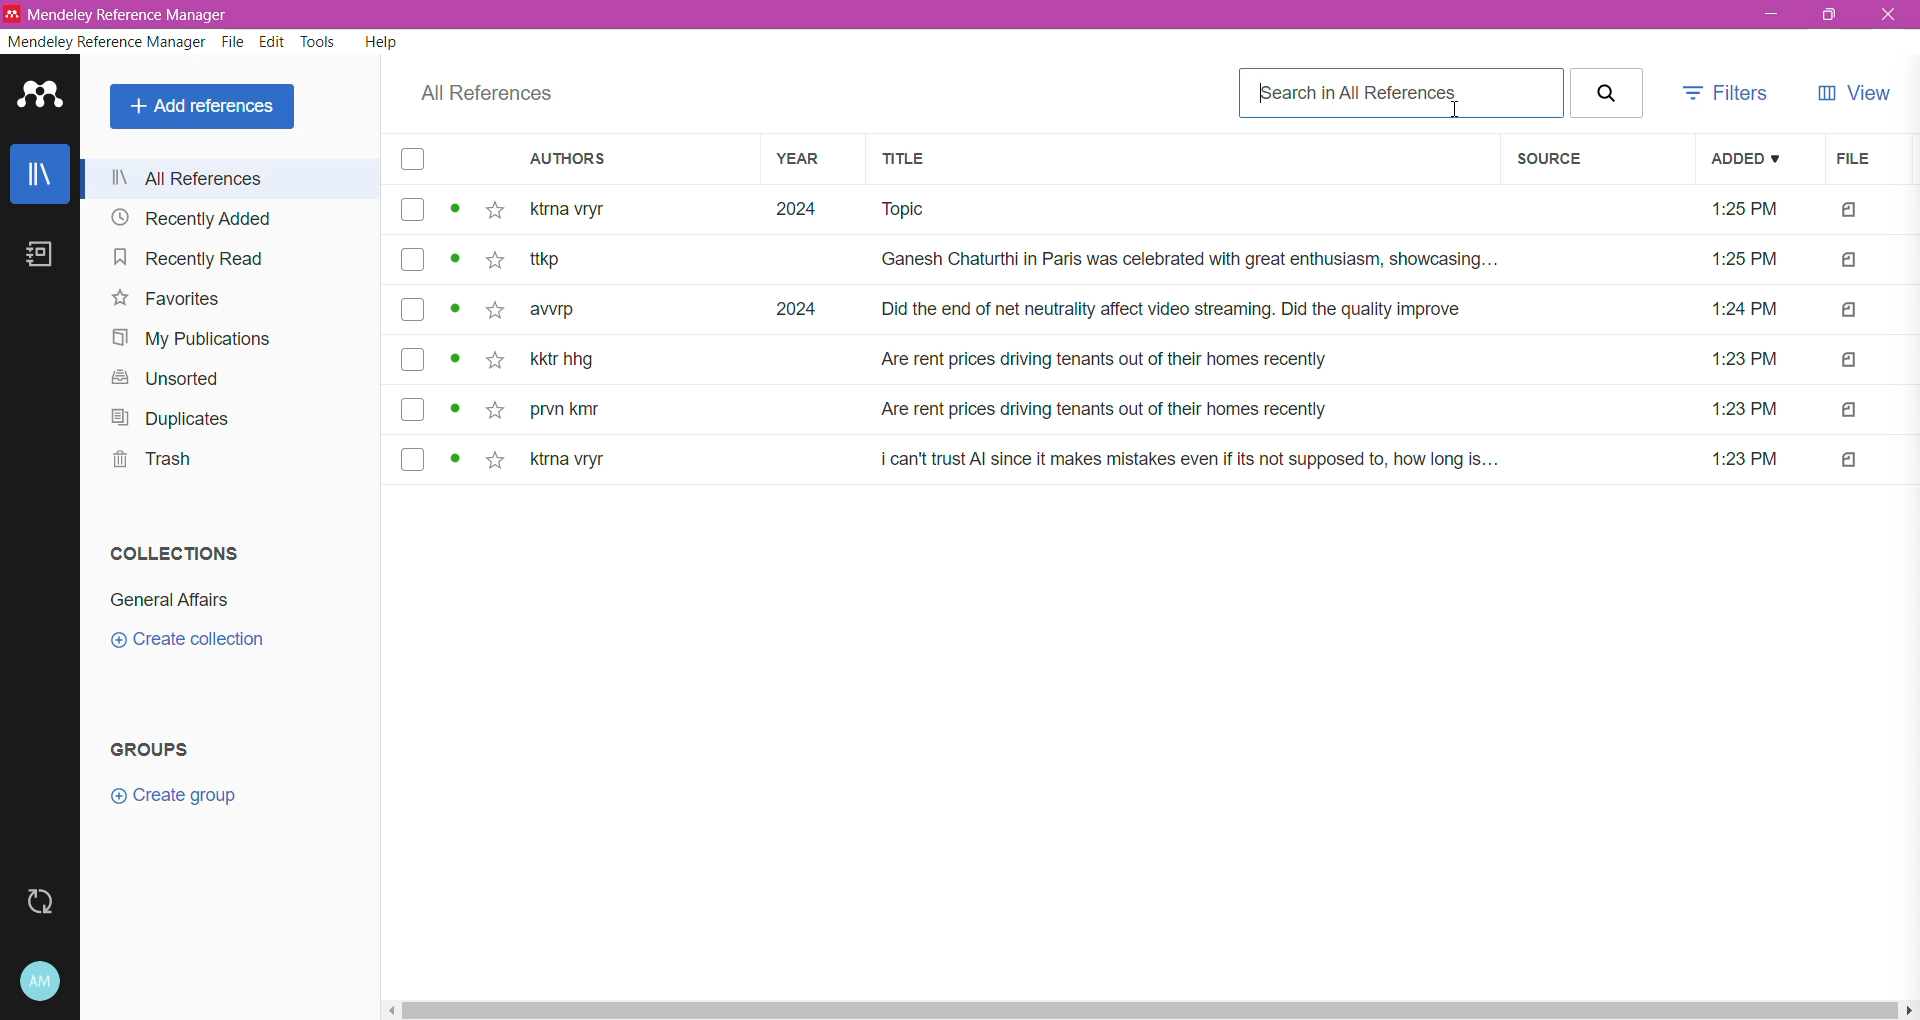  Describe the element at coordinates (316, 44) in the screenshot. I see `Tools` at that location.